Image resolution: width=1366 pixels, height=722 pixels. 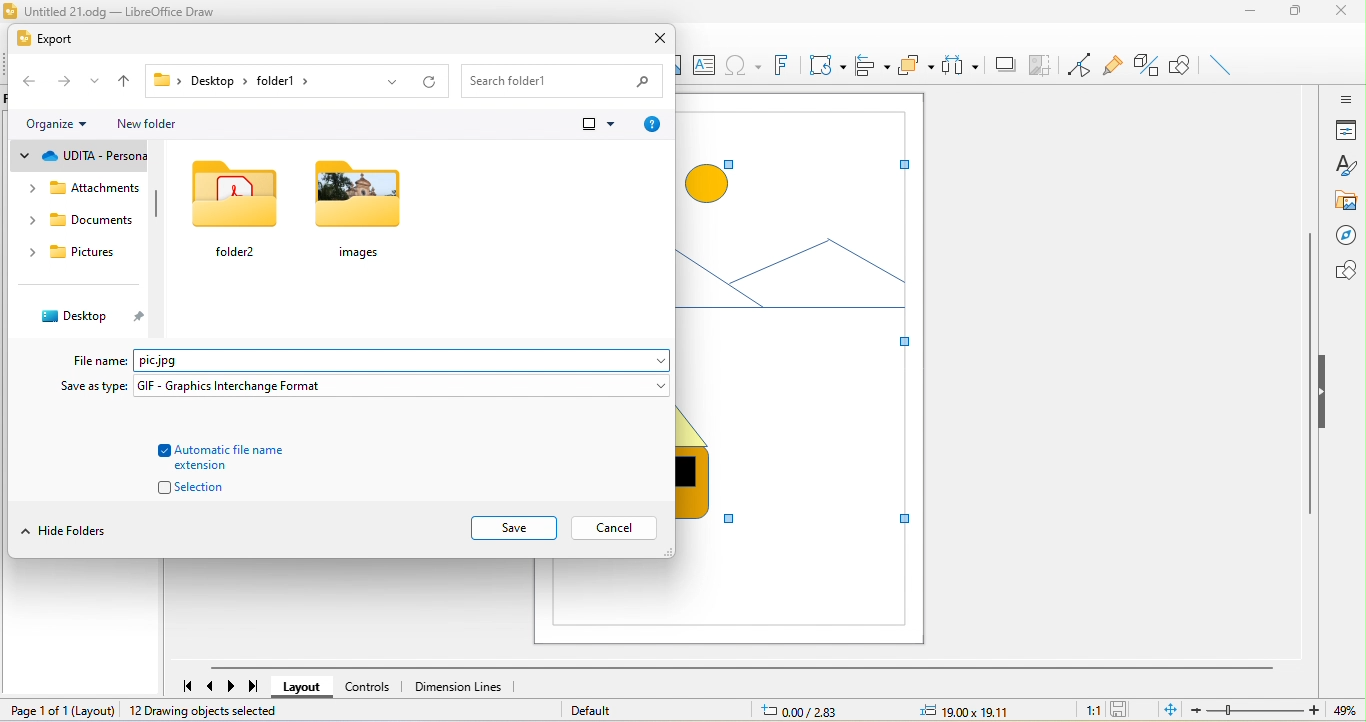 What do you see at coordinates (1170, 710) in the screenshot?
I see `fit page ` at bounding box center [1170, 710].